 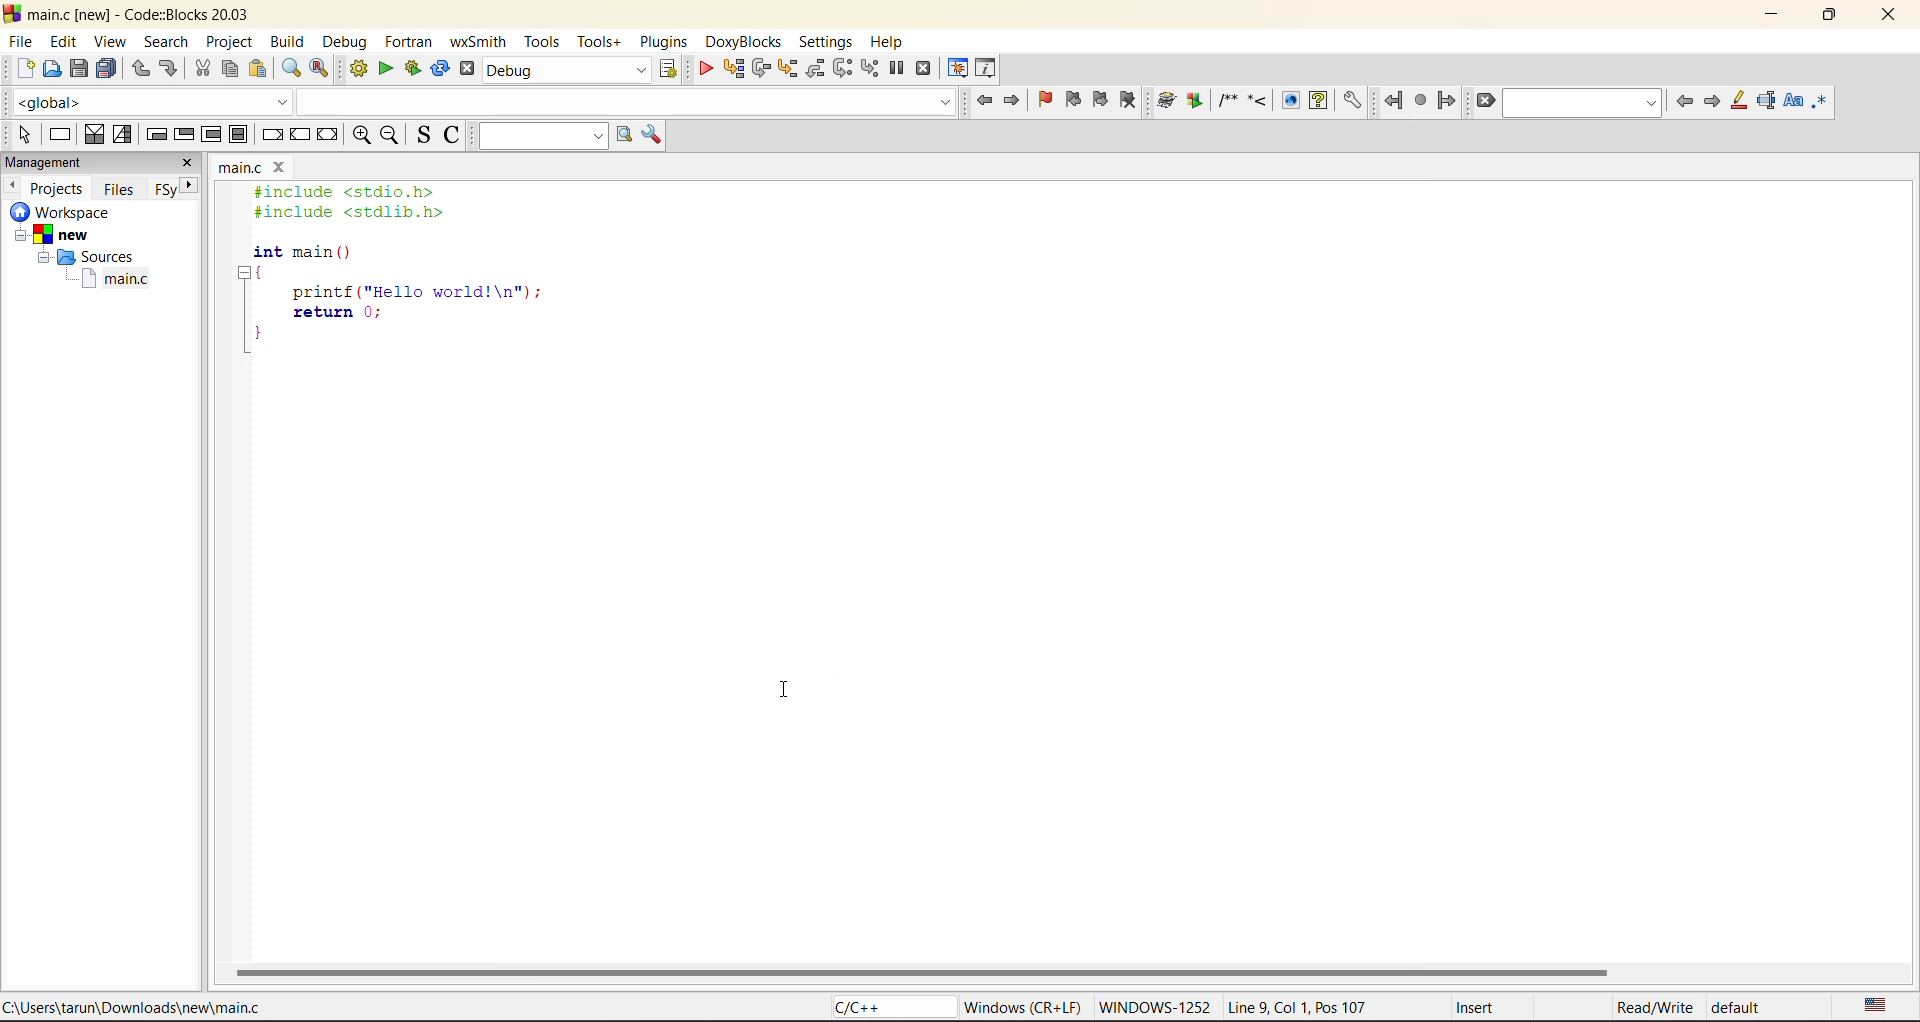 What do you see at coordinates (1419, 101) in the screenshot?
I see `last jump` at bounding box center [1419, 101].